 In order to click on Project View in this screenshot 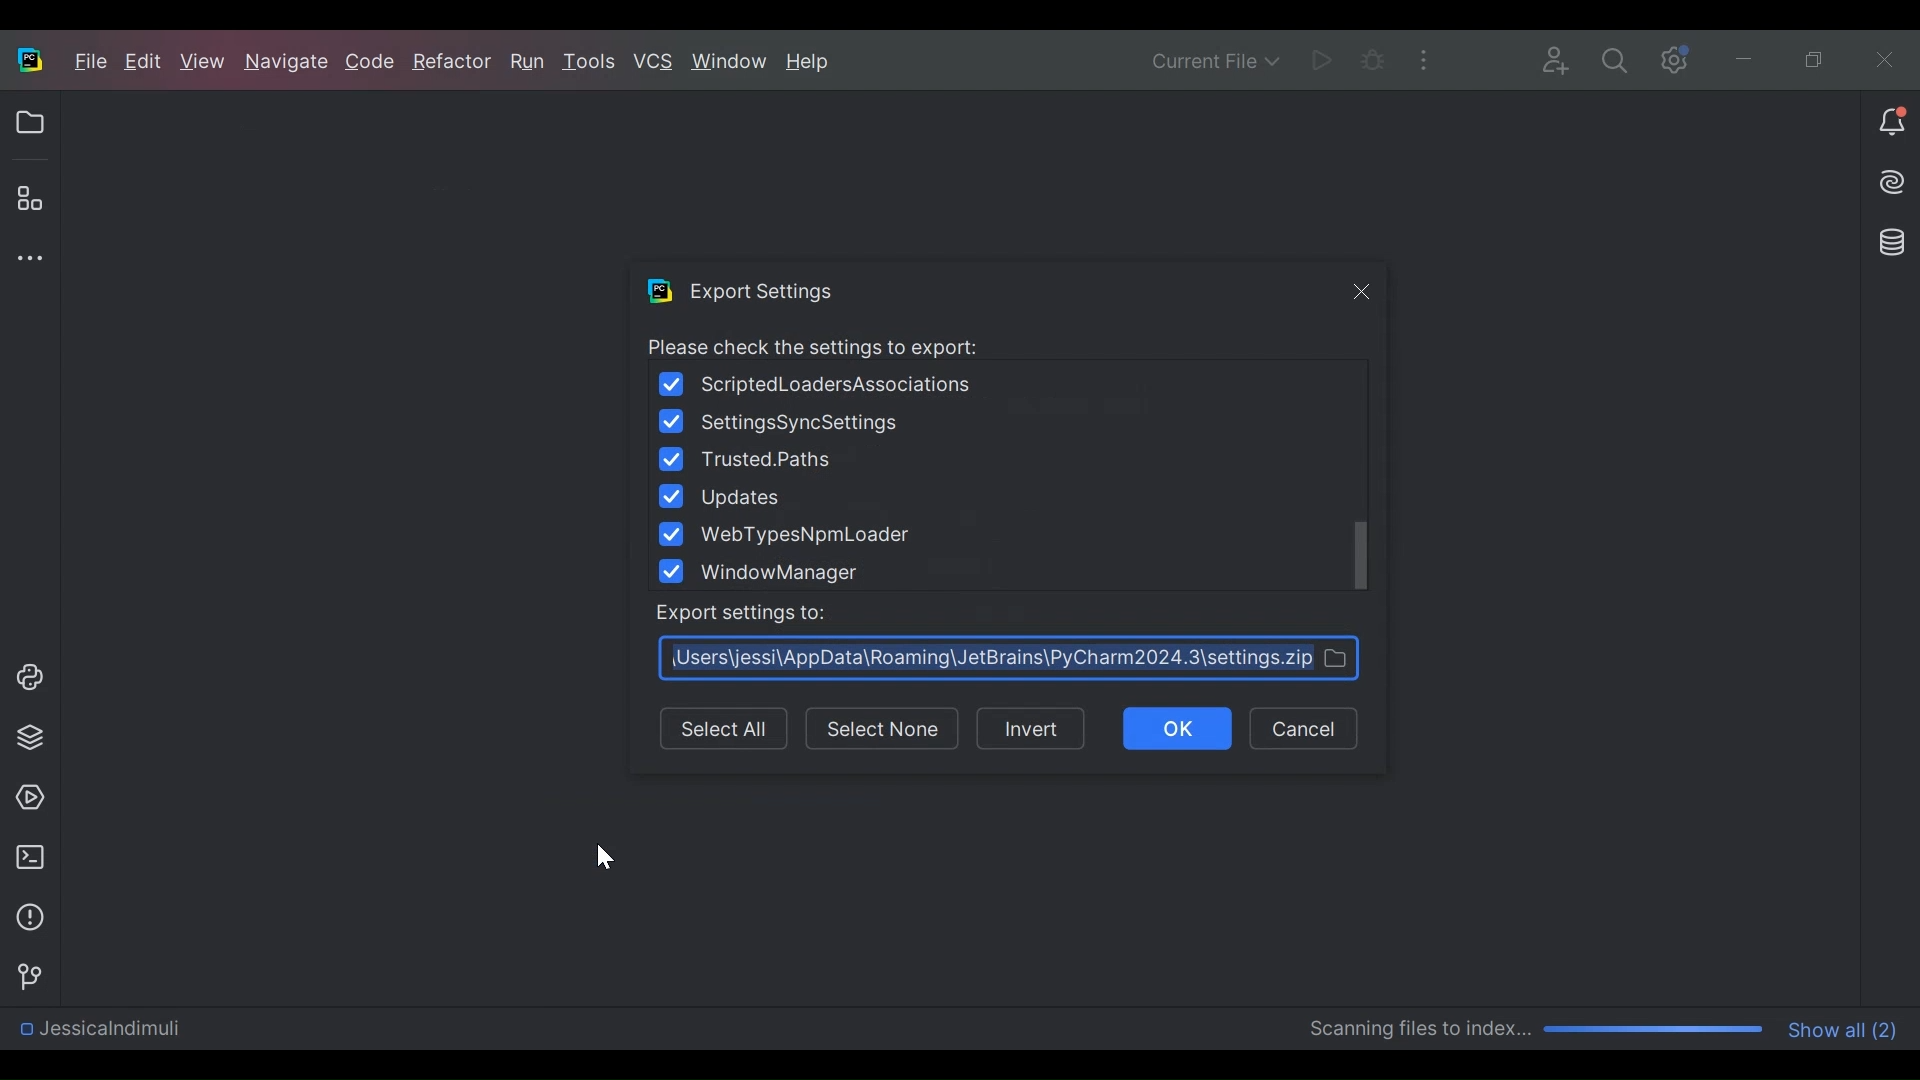, I will do `click(29, 123)`.